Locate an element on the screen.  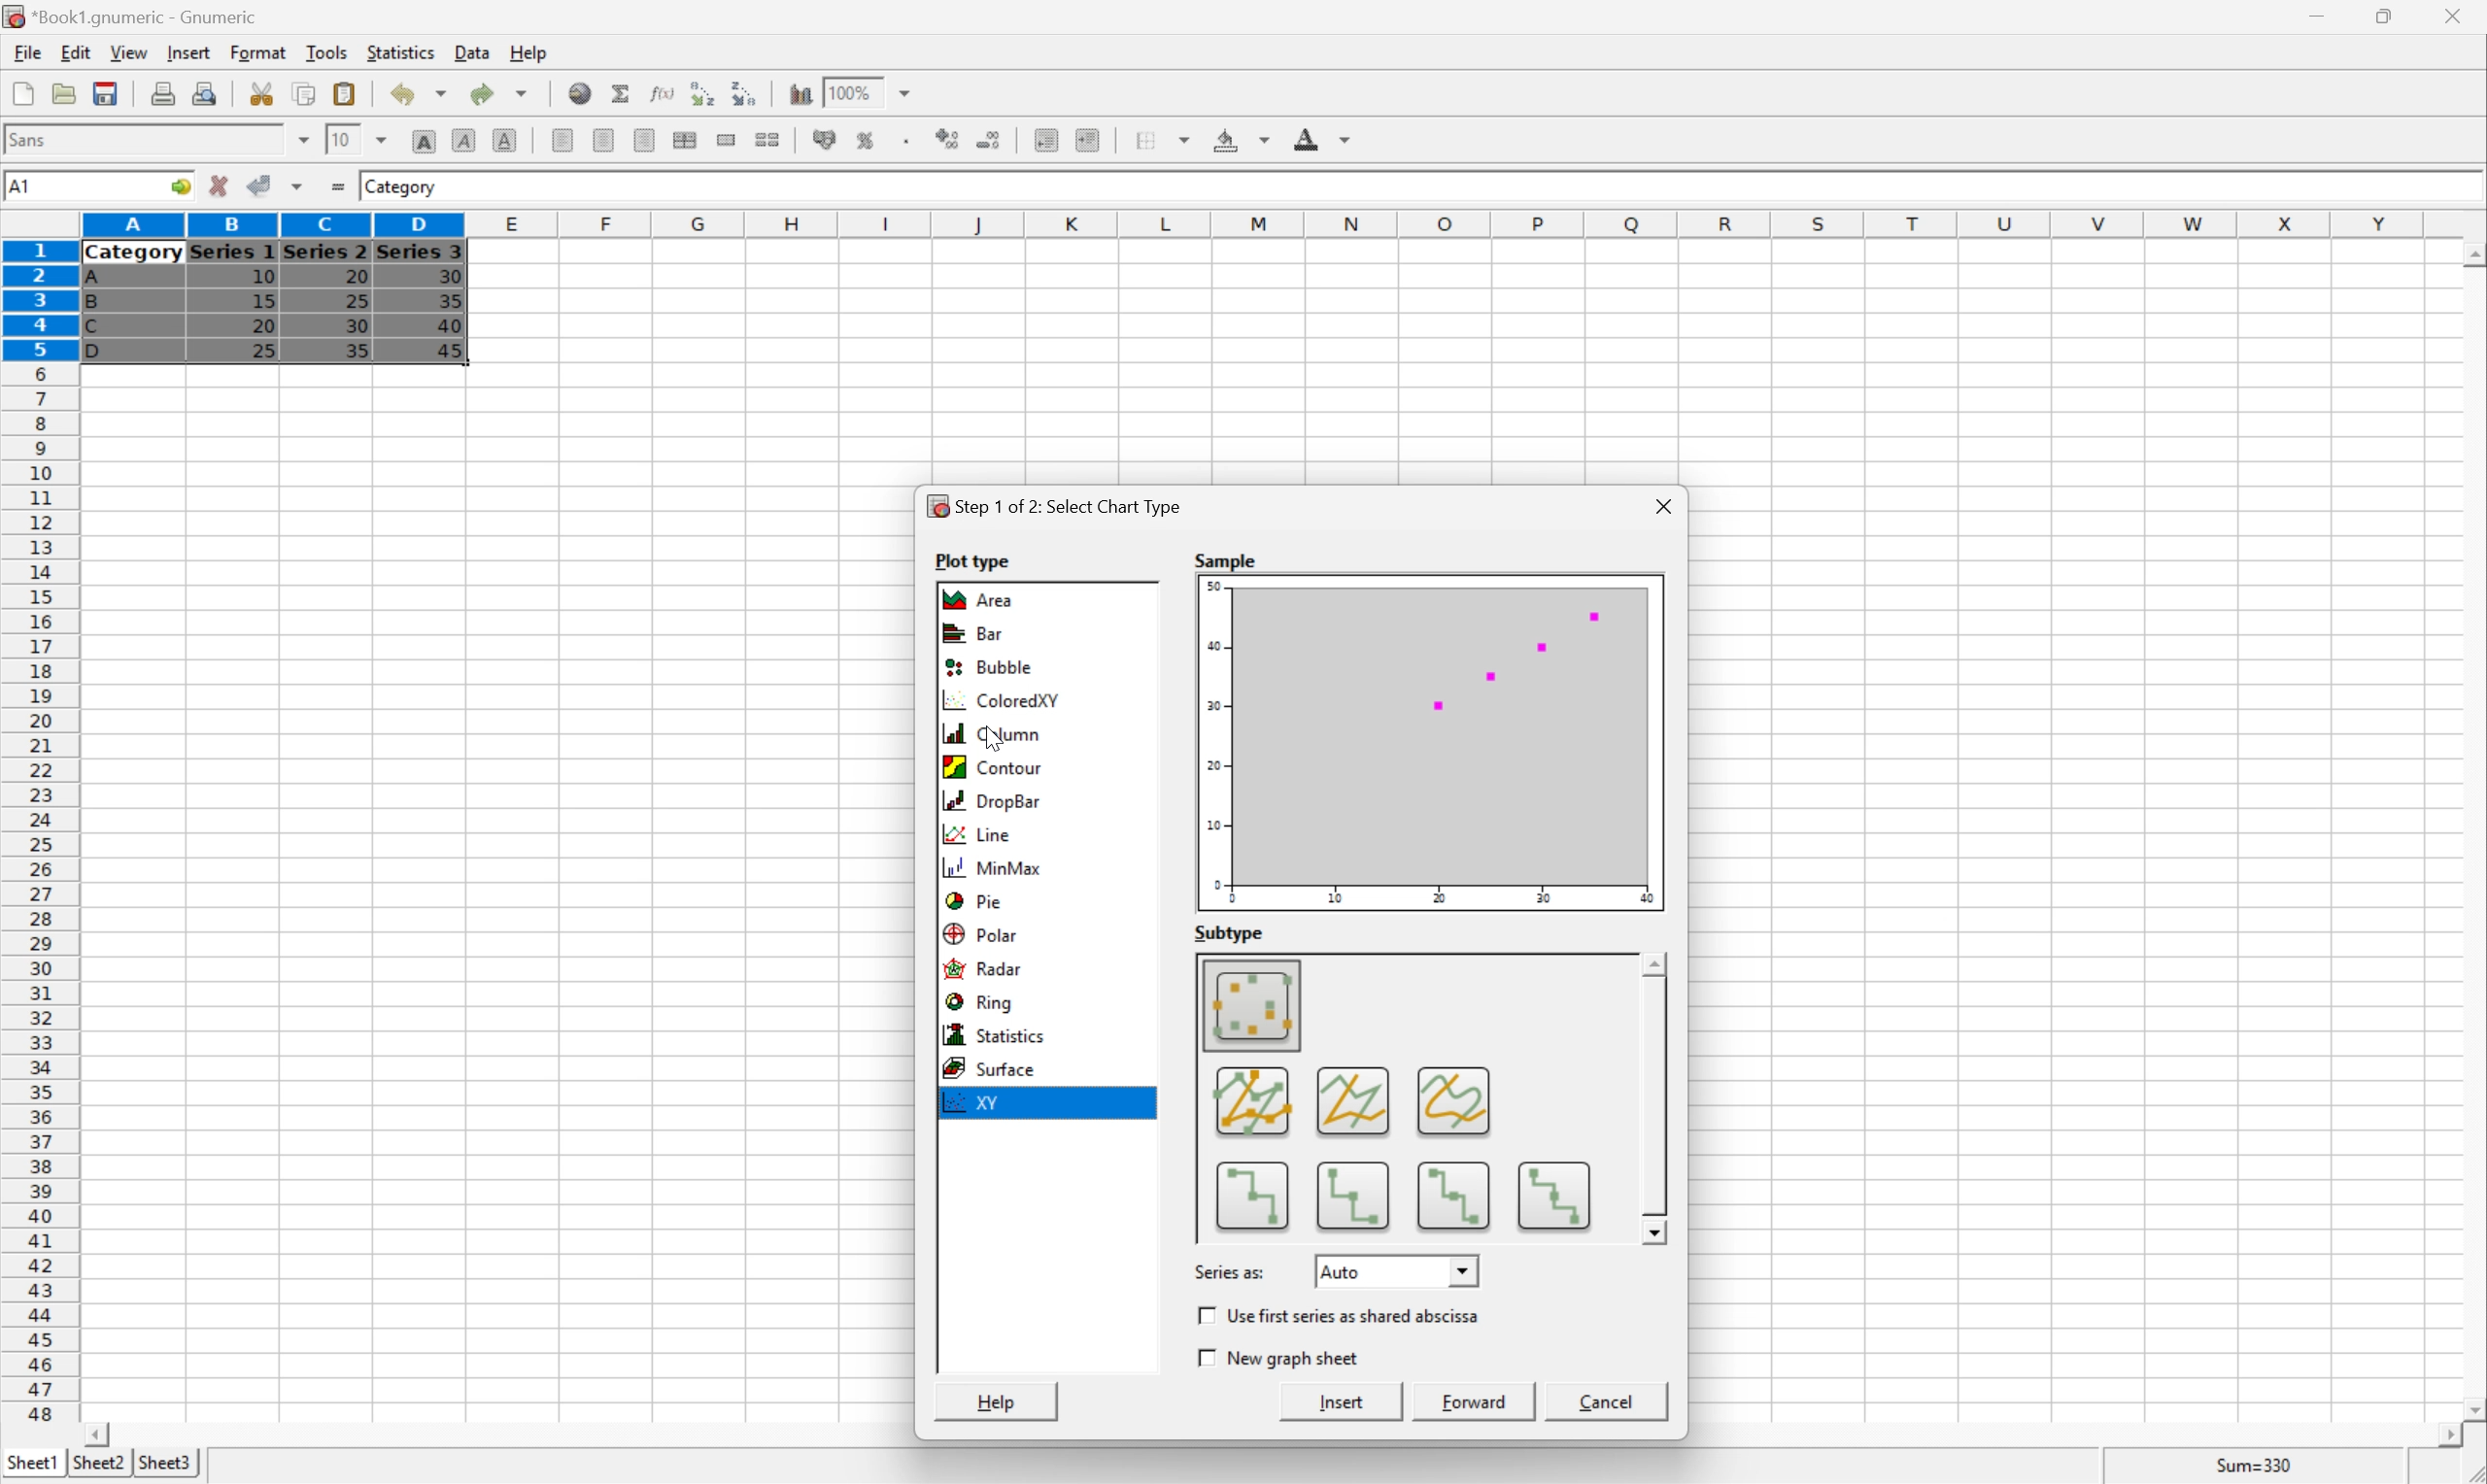
Foreground is located at coordinates (1320, 136).